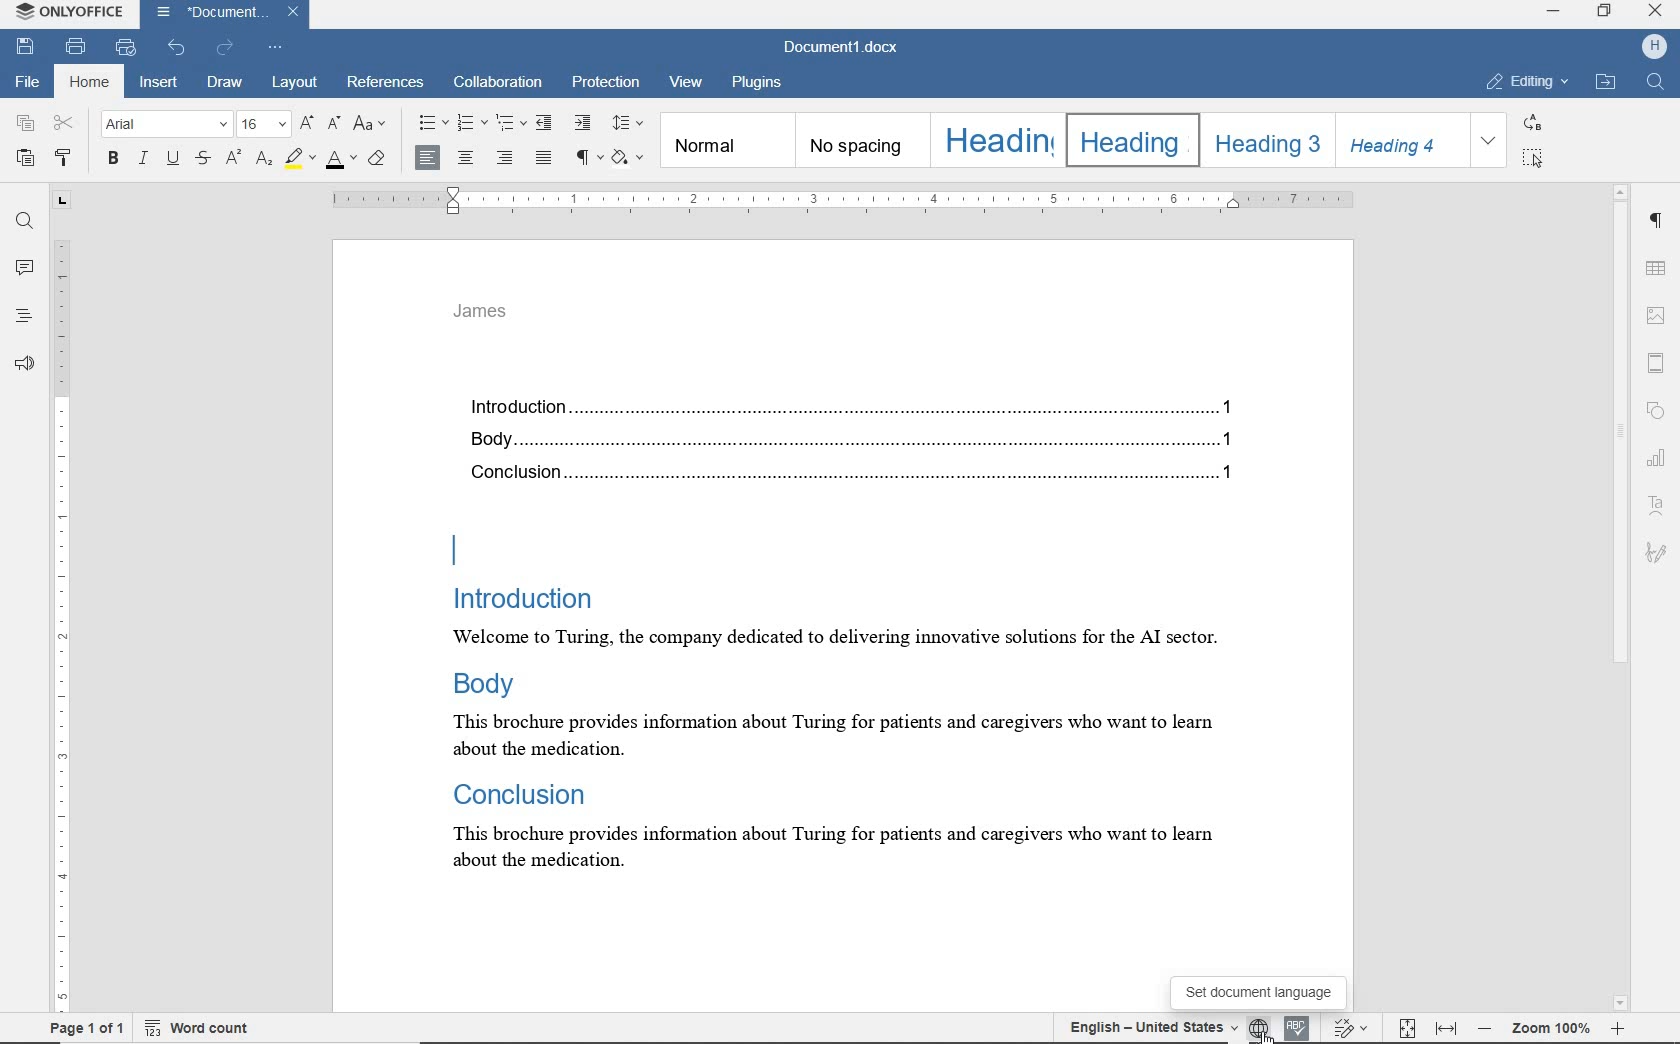  What do you see at coordinates (1448, 1029) in the screenshot?
I see `fit to width` at bounding box center [1448, 1029].